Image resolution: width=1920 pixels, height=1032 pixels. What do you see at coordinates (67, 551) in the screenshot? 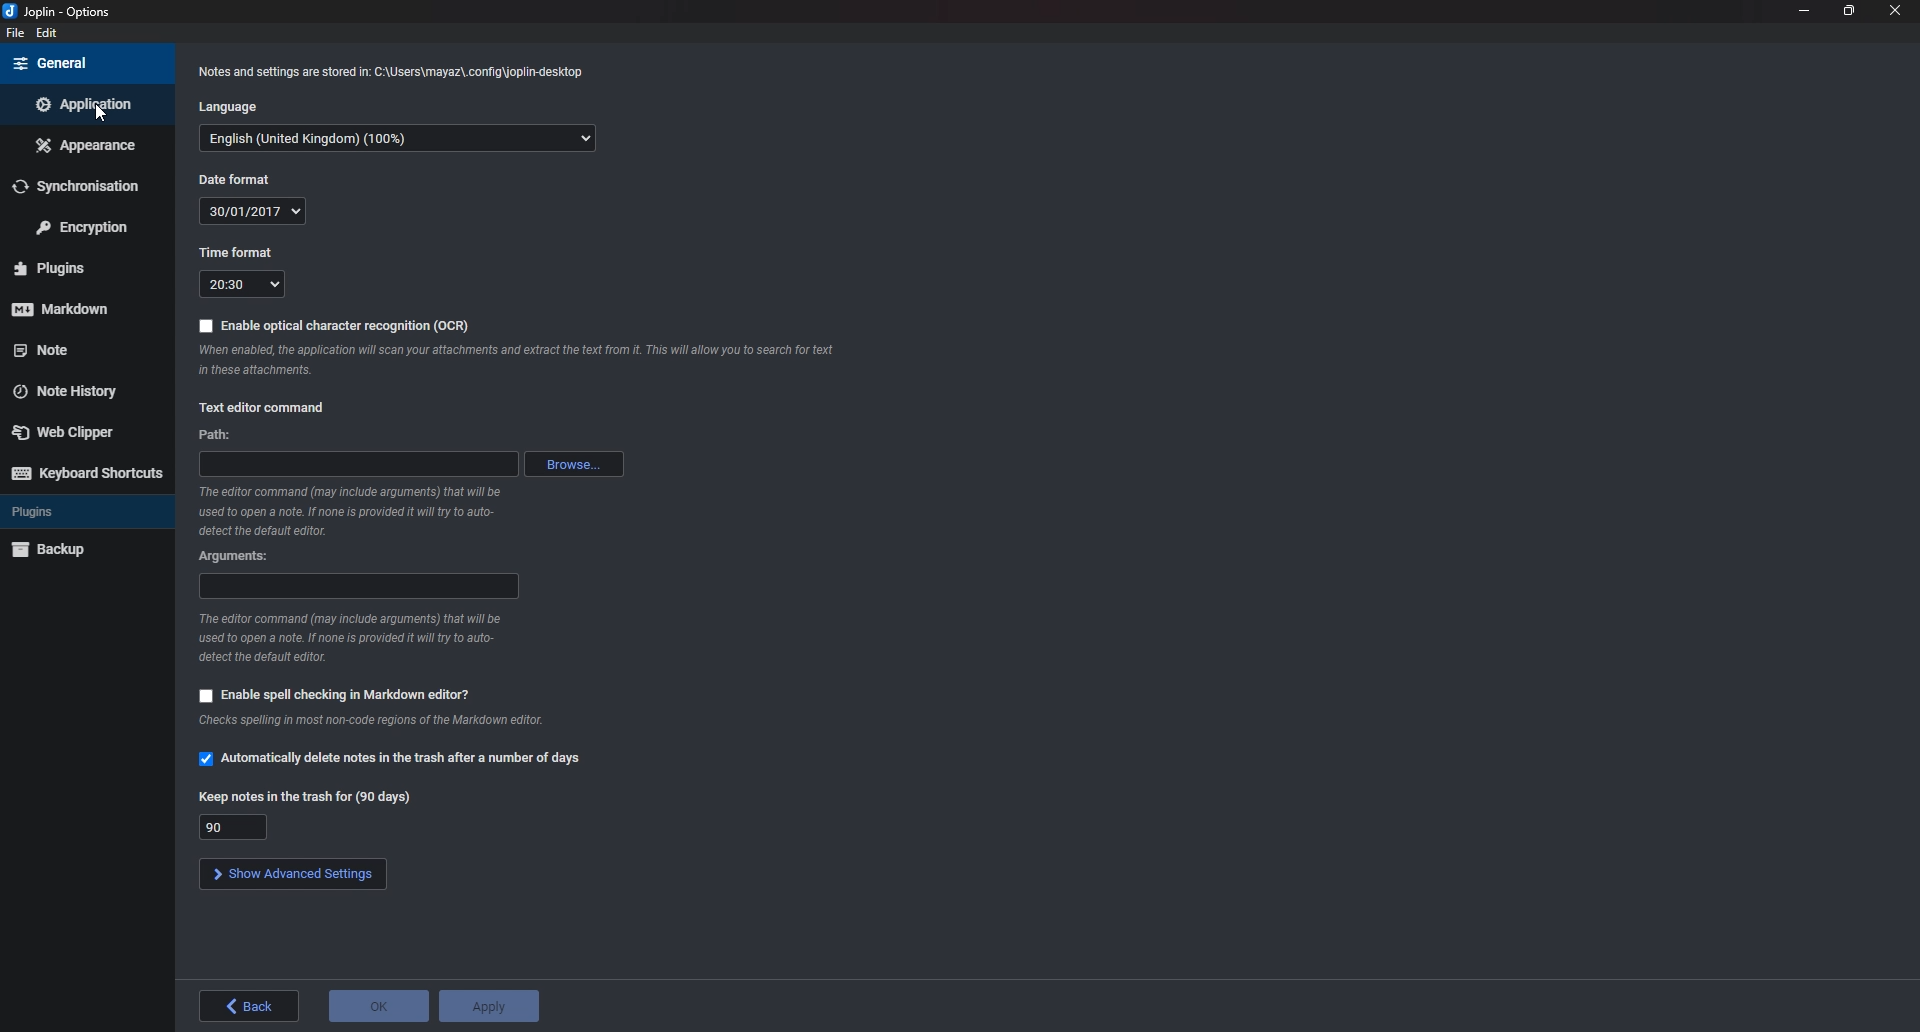
I see `Backup` at bounding box center [67, 551].